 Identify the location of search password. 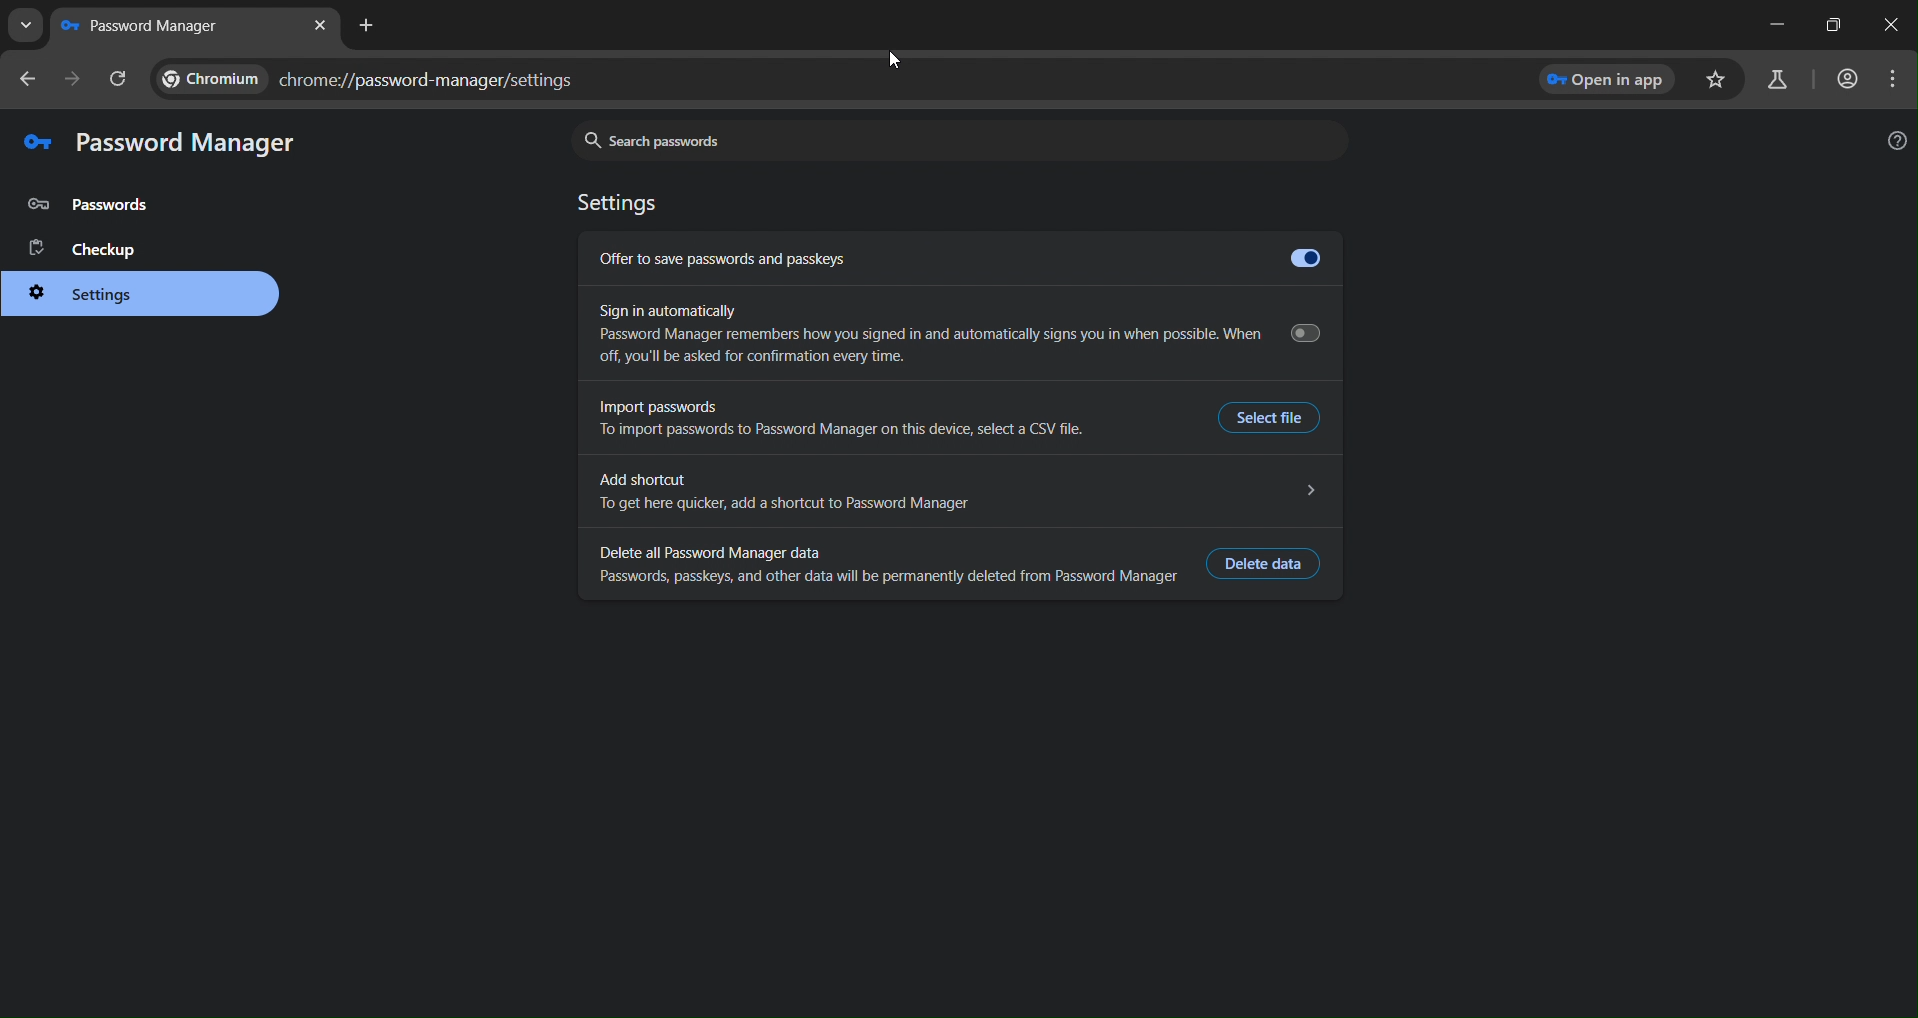
(955, 137).